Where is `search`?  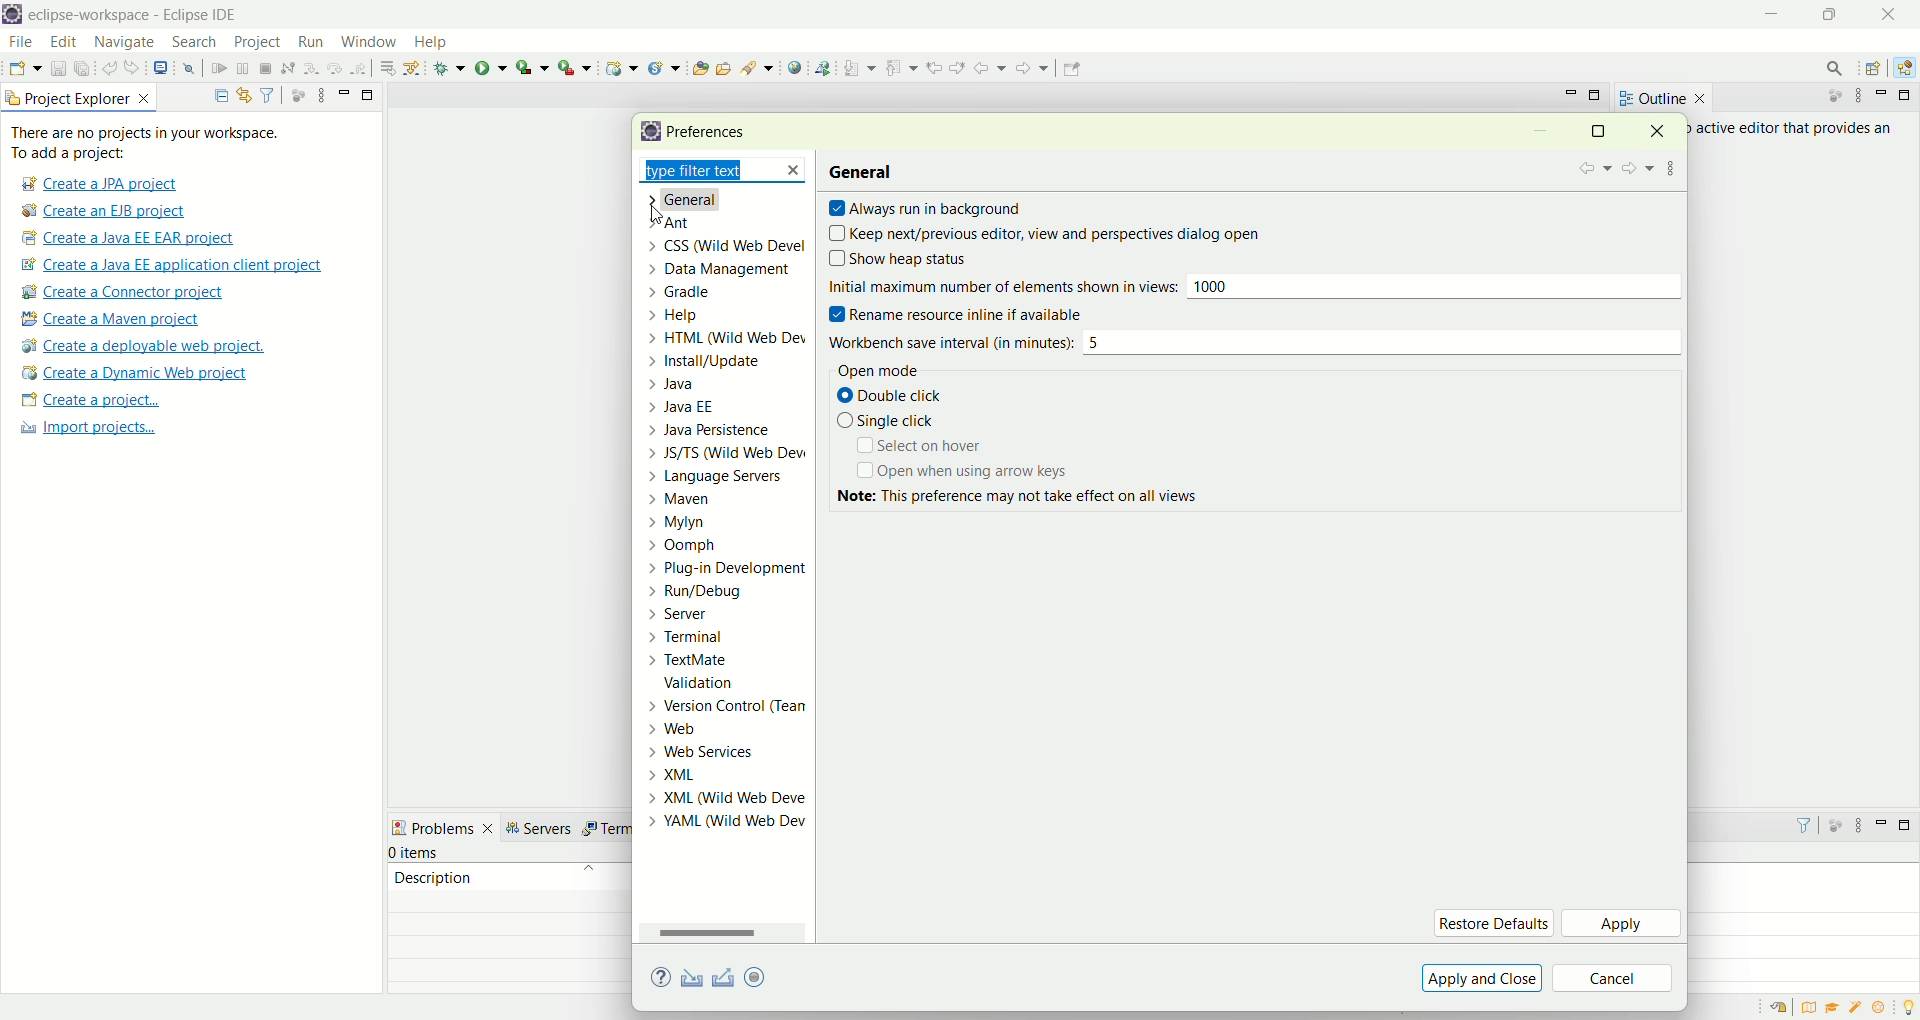
search is located at coordinates (758, 67).